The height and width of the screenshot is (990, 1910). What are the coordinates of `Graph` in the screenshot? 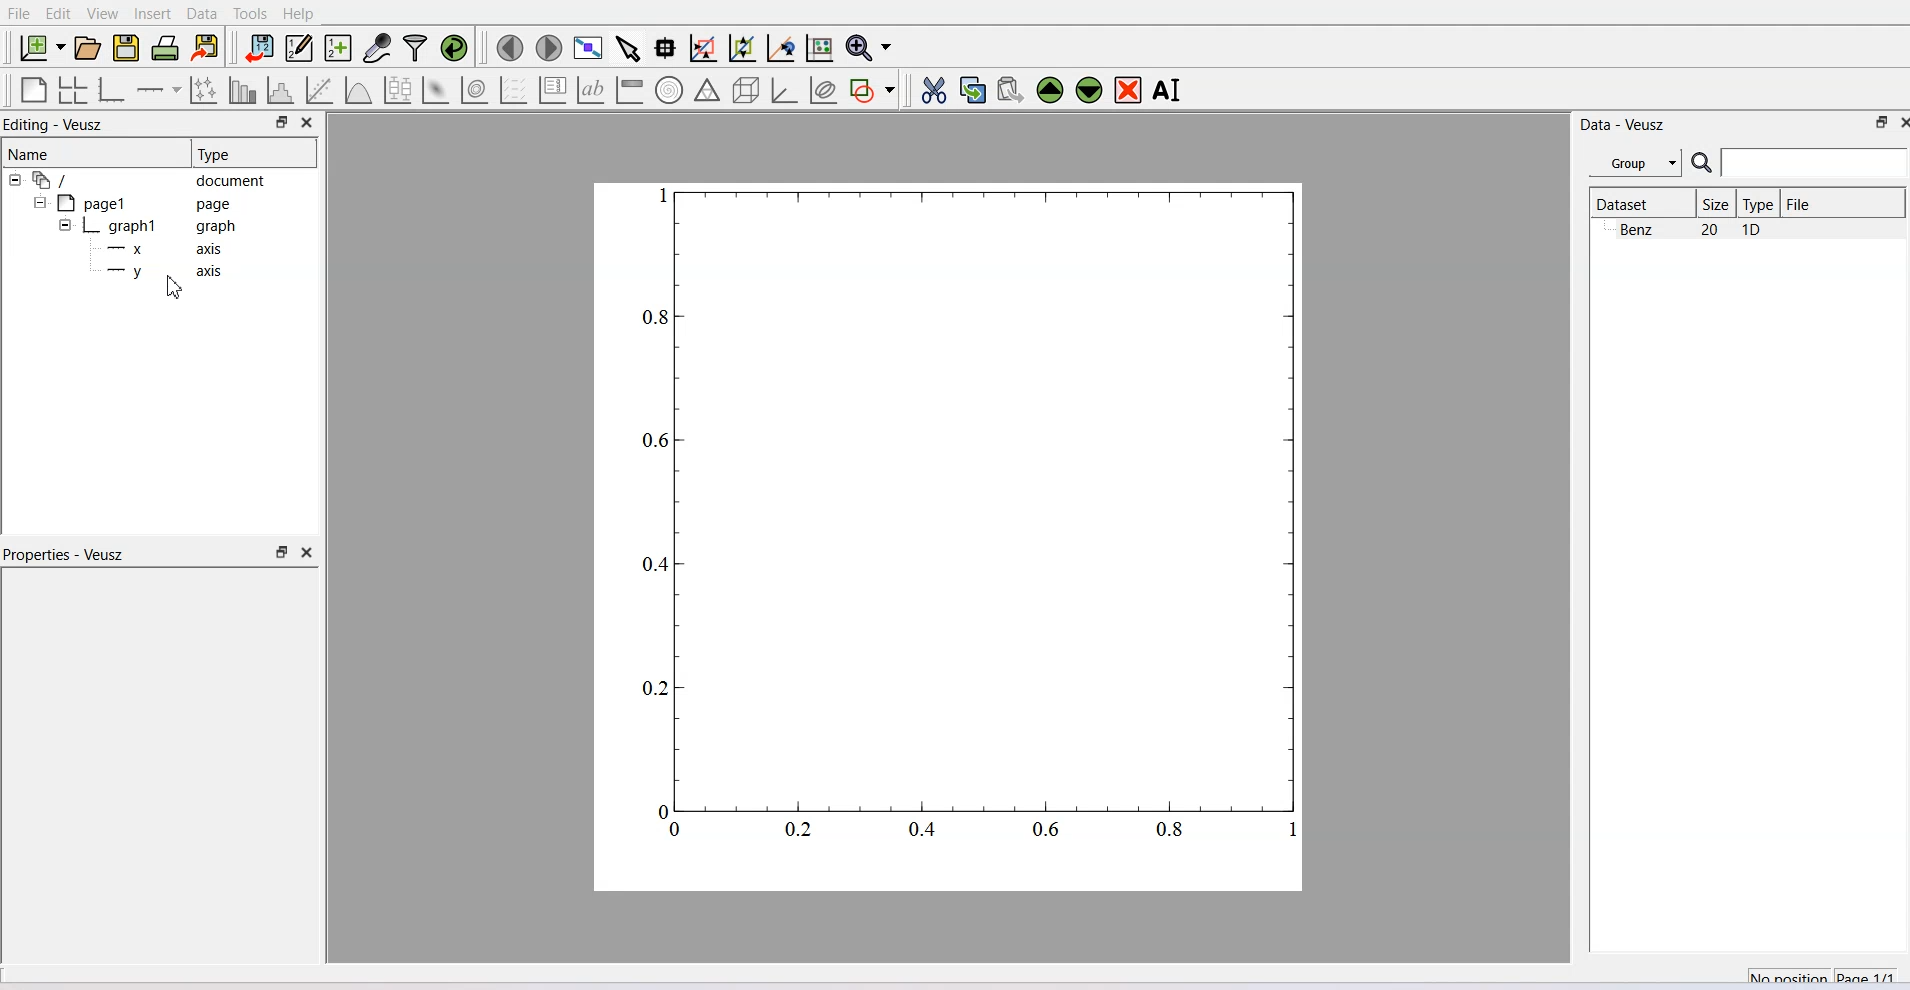 It's located at (161, 225).